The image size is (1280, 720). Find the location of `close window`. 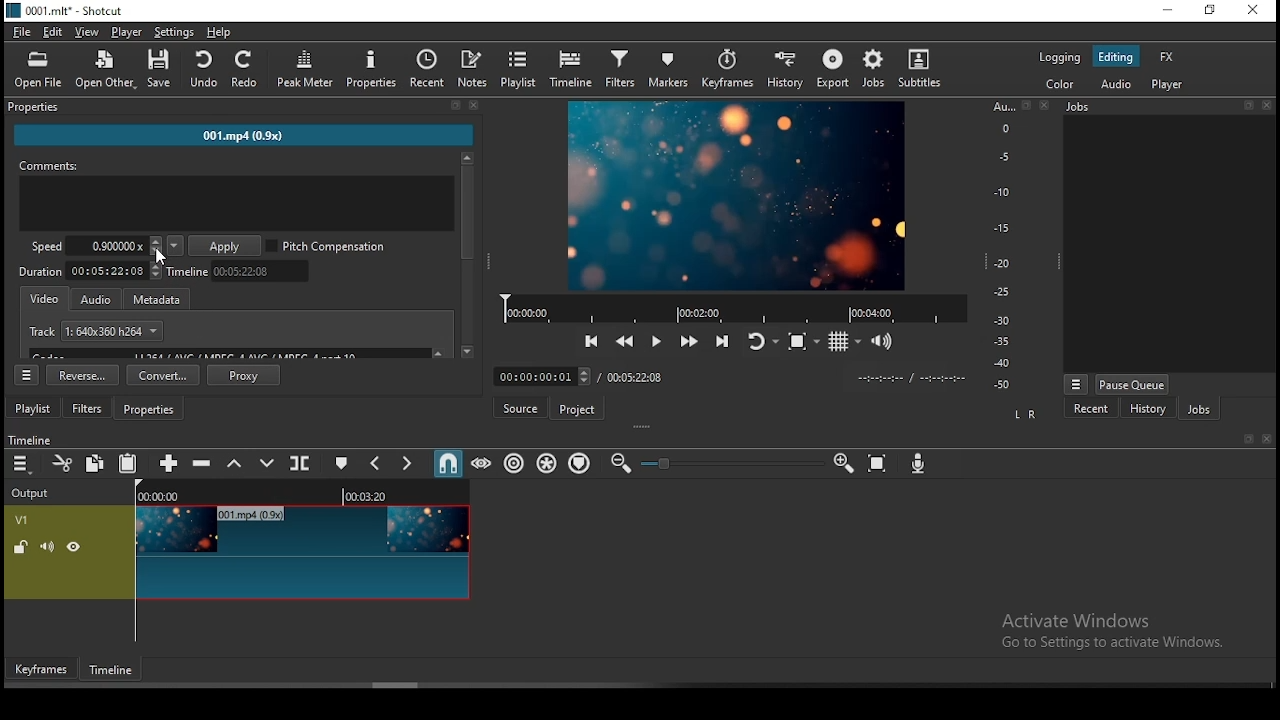

close window is located at coordinates (1255, 8).